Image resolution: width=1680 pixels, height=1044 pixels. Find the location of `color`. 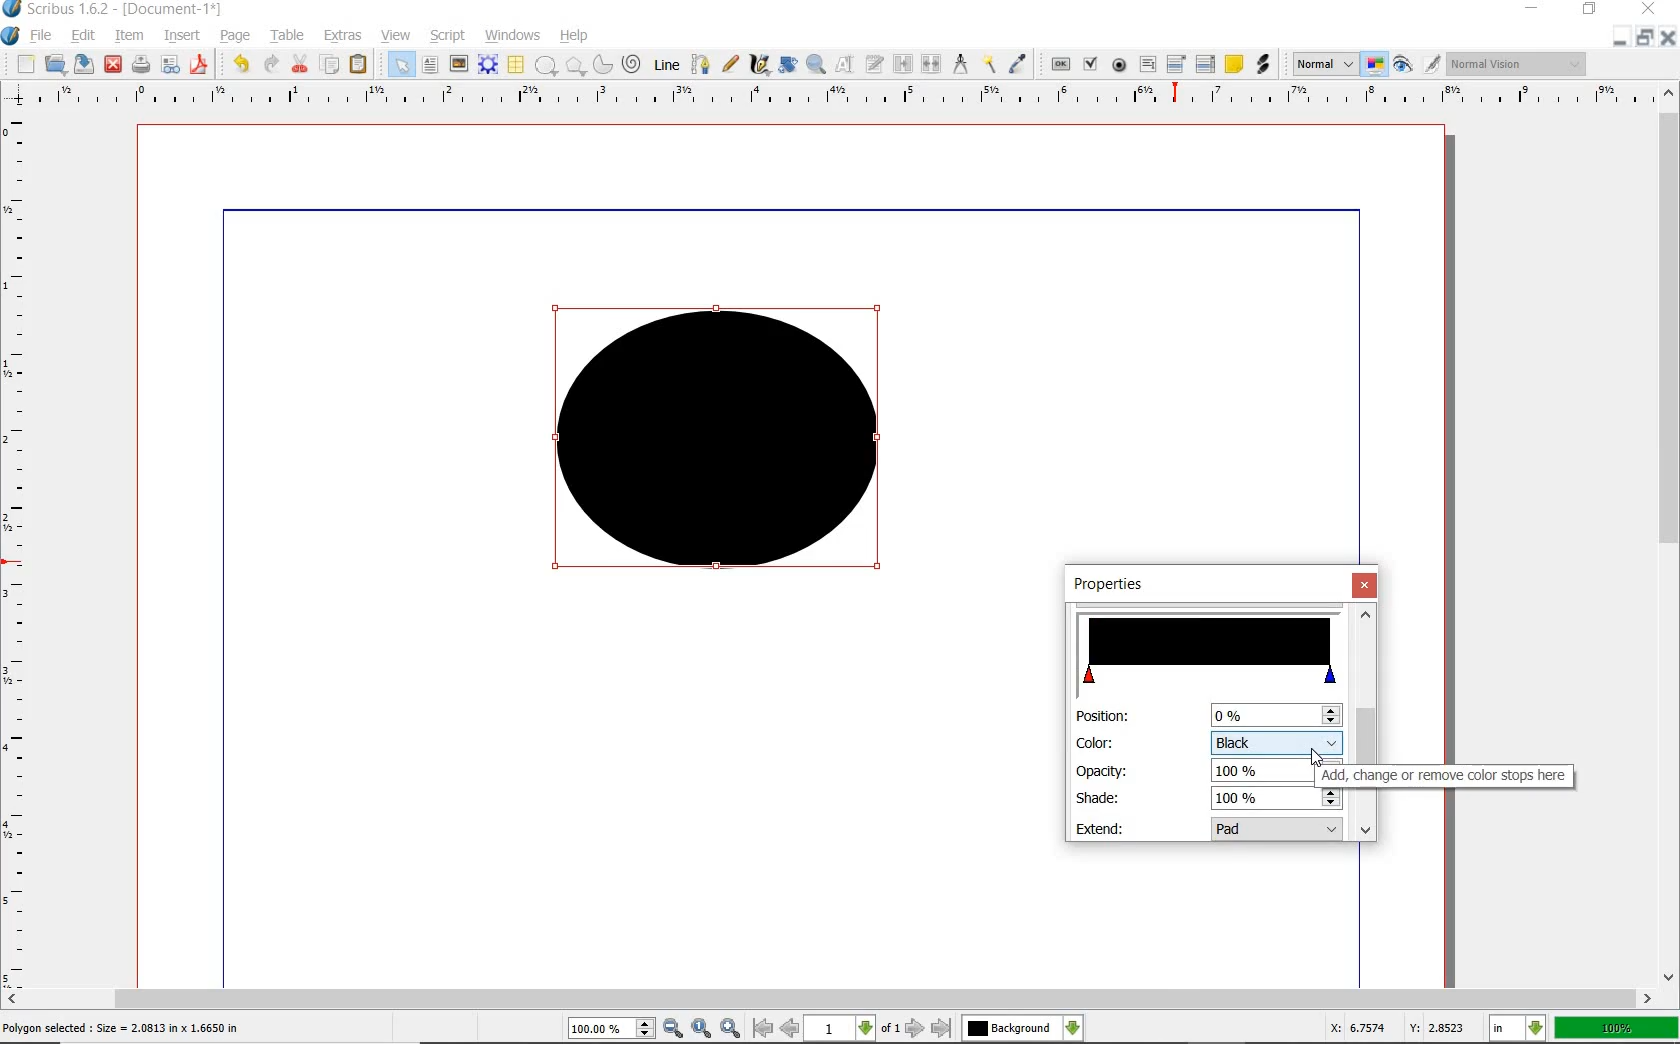

color is located at coordinates (1277, 740).